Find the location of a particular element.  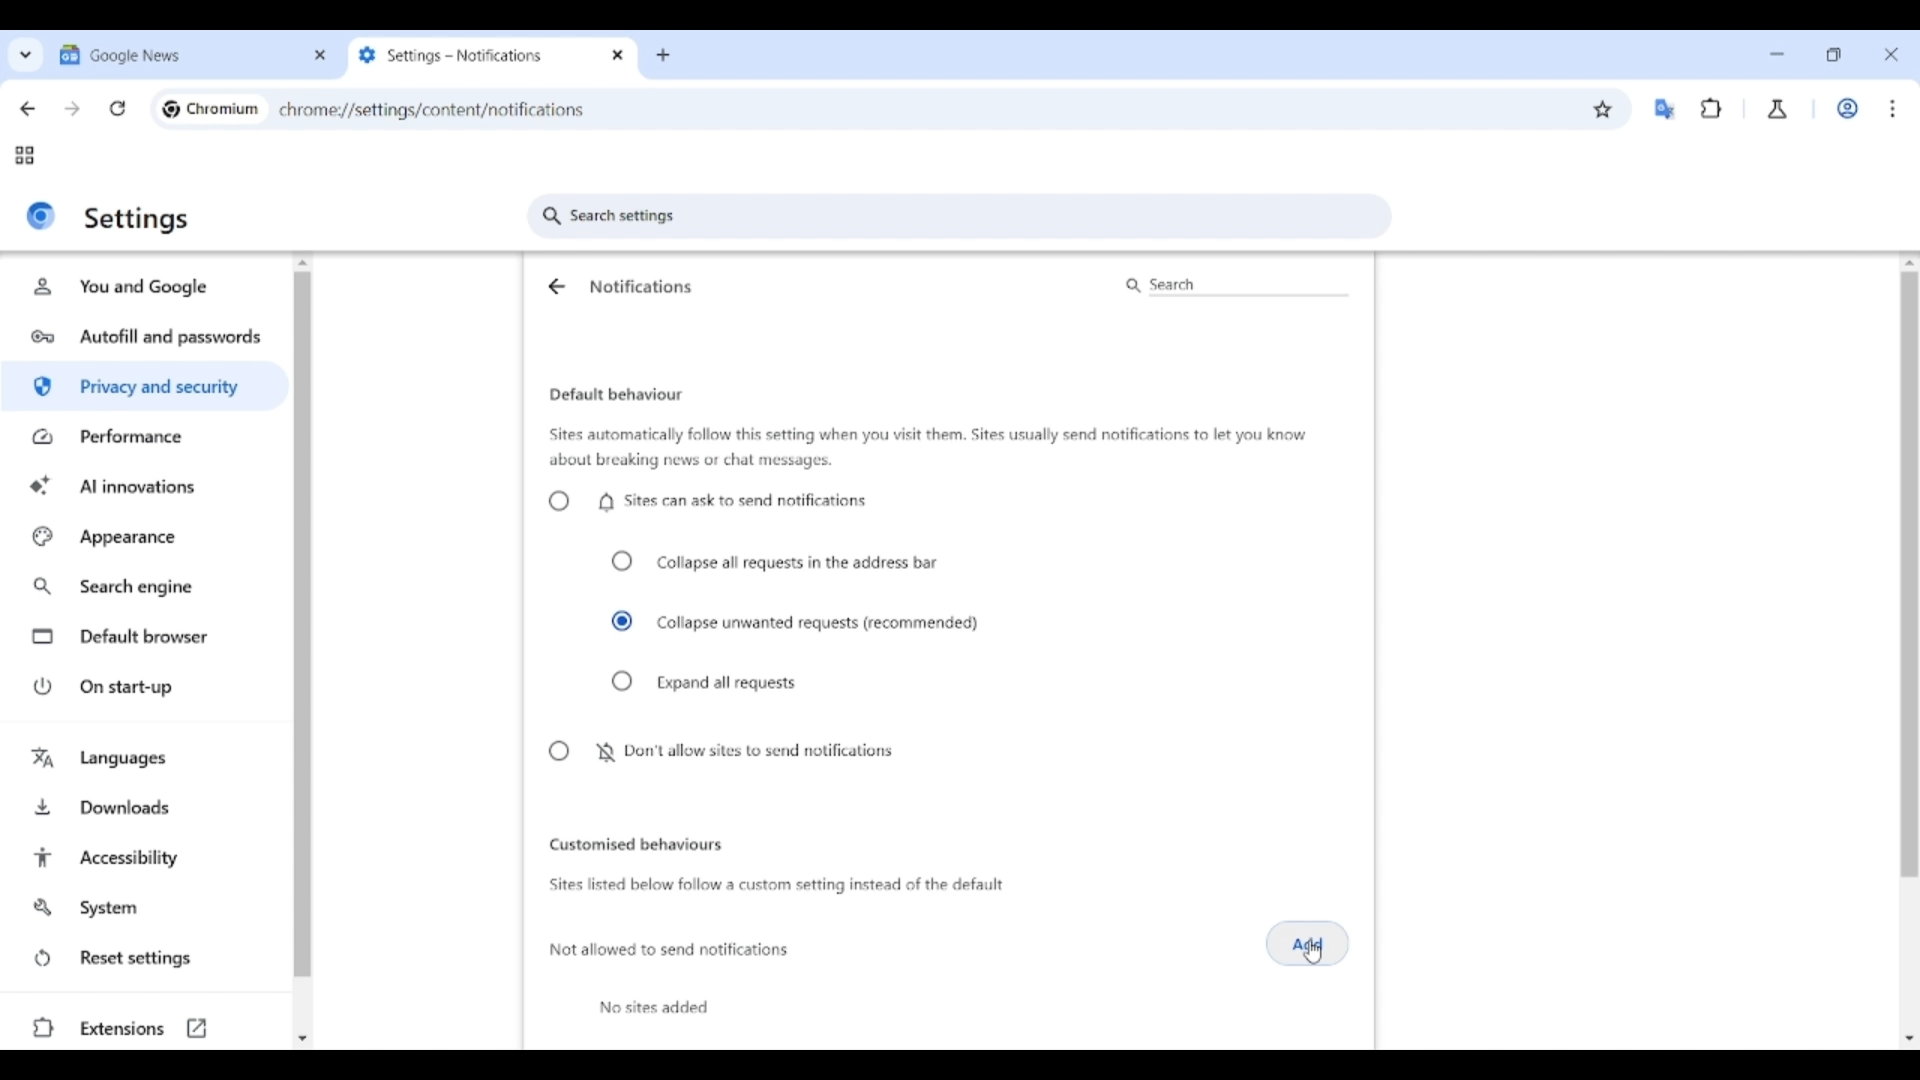

Close tab 2 is located at coordinates (619, 55).